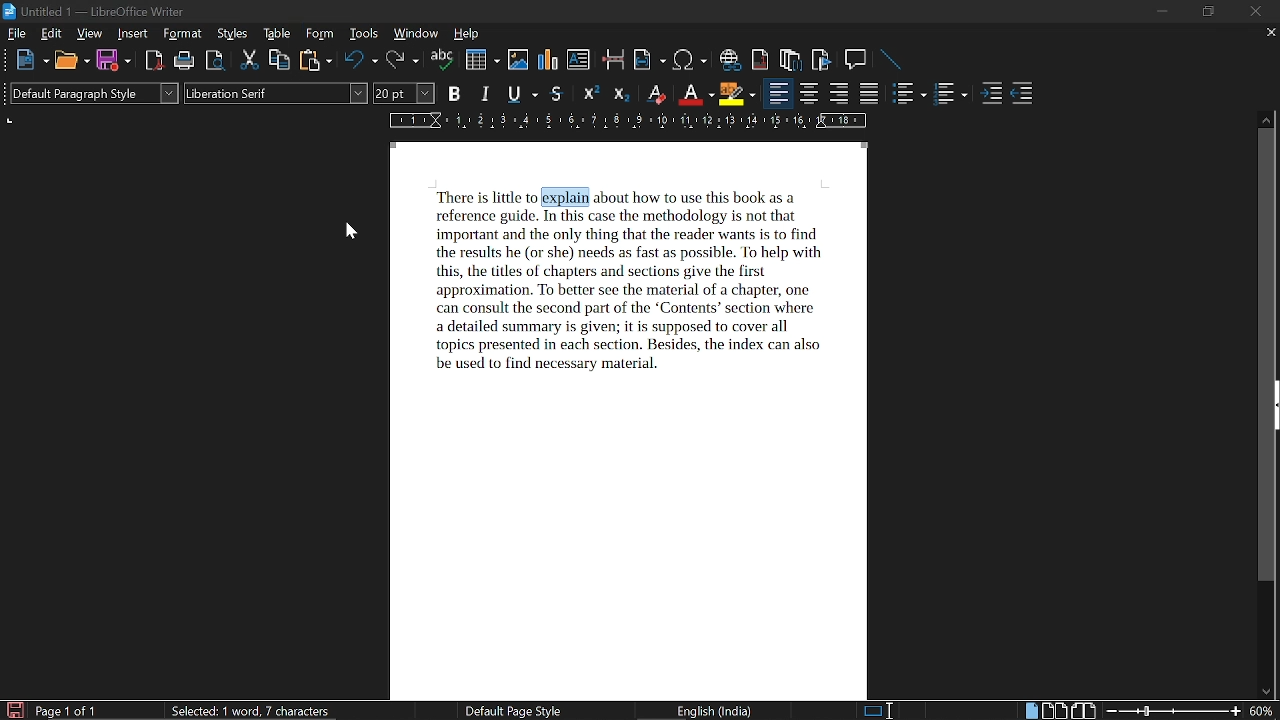 Image resolution: width=1280 pixels, height=720 pixels. Describe the element at coordinates (549, 60) in the screenshot. I see `insert chart` at that location.